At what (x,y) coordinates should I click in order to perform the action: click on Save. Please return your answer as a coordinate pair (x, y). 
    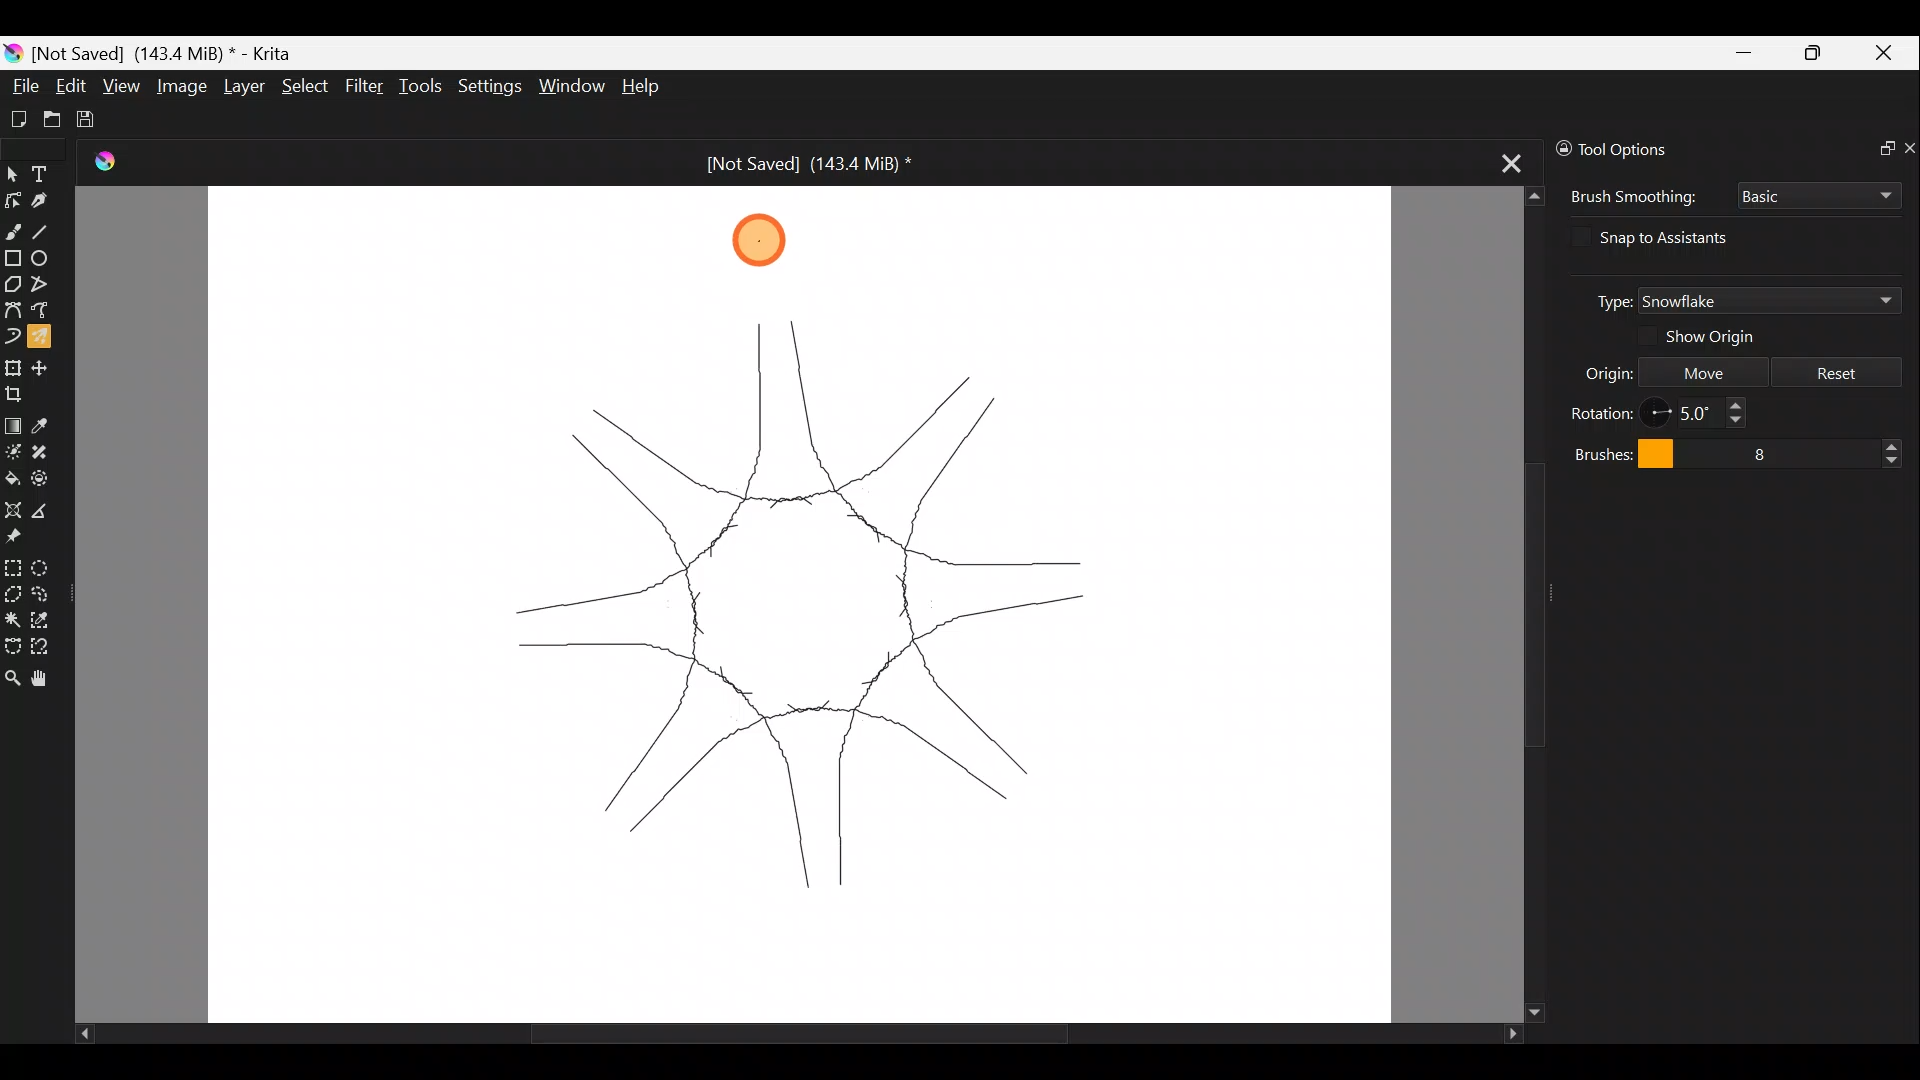
    Looking at the image, I should click on (92, 120).